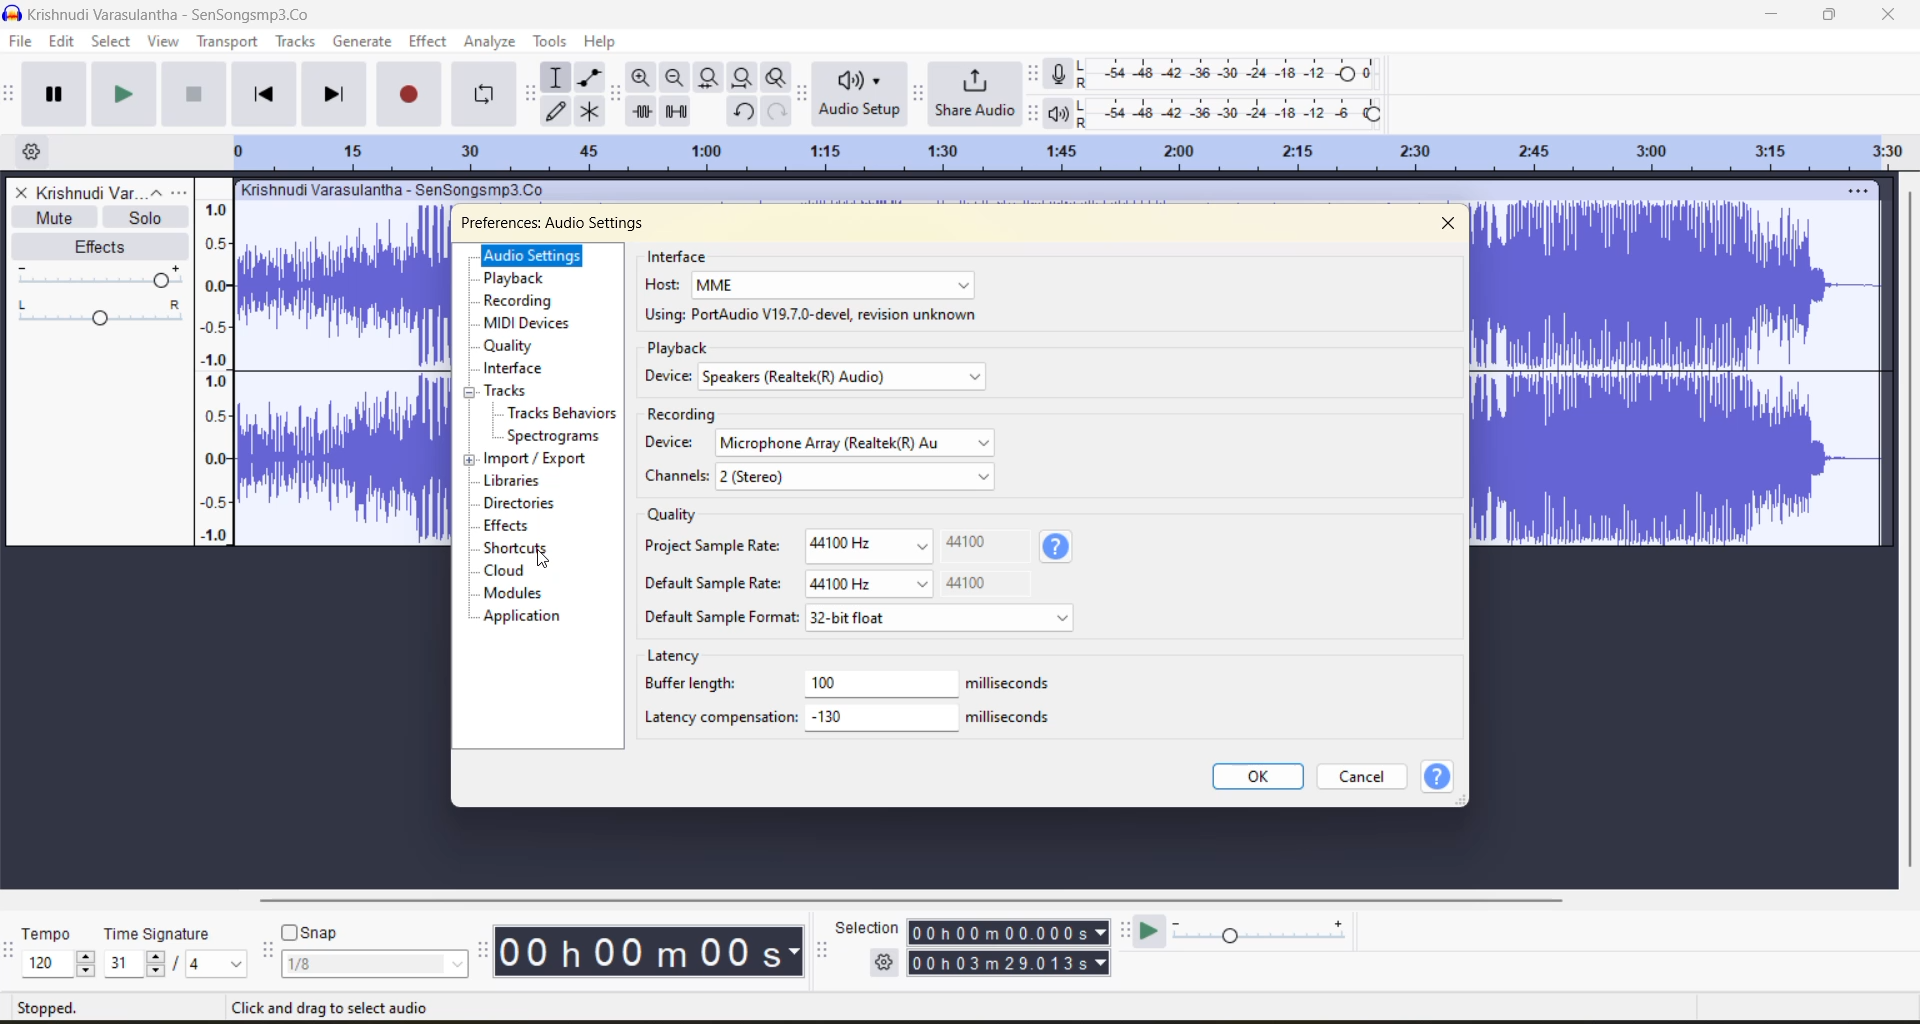 The height and width of the screenshot is (1024, 1920). What do you see at coordinates (807, 288) in the screenshot?
I see `host` at bounding box center [807, 288].